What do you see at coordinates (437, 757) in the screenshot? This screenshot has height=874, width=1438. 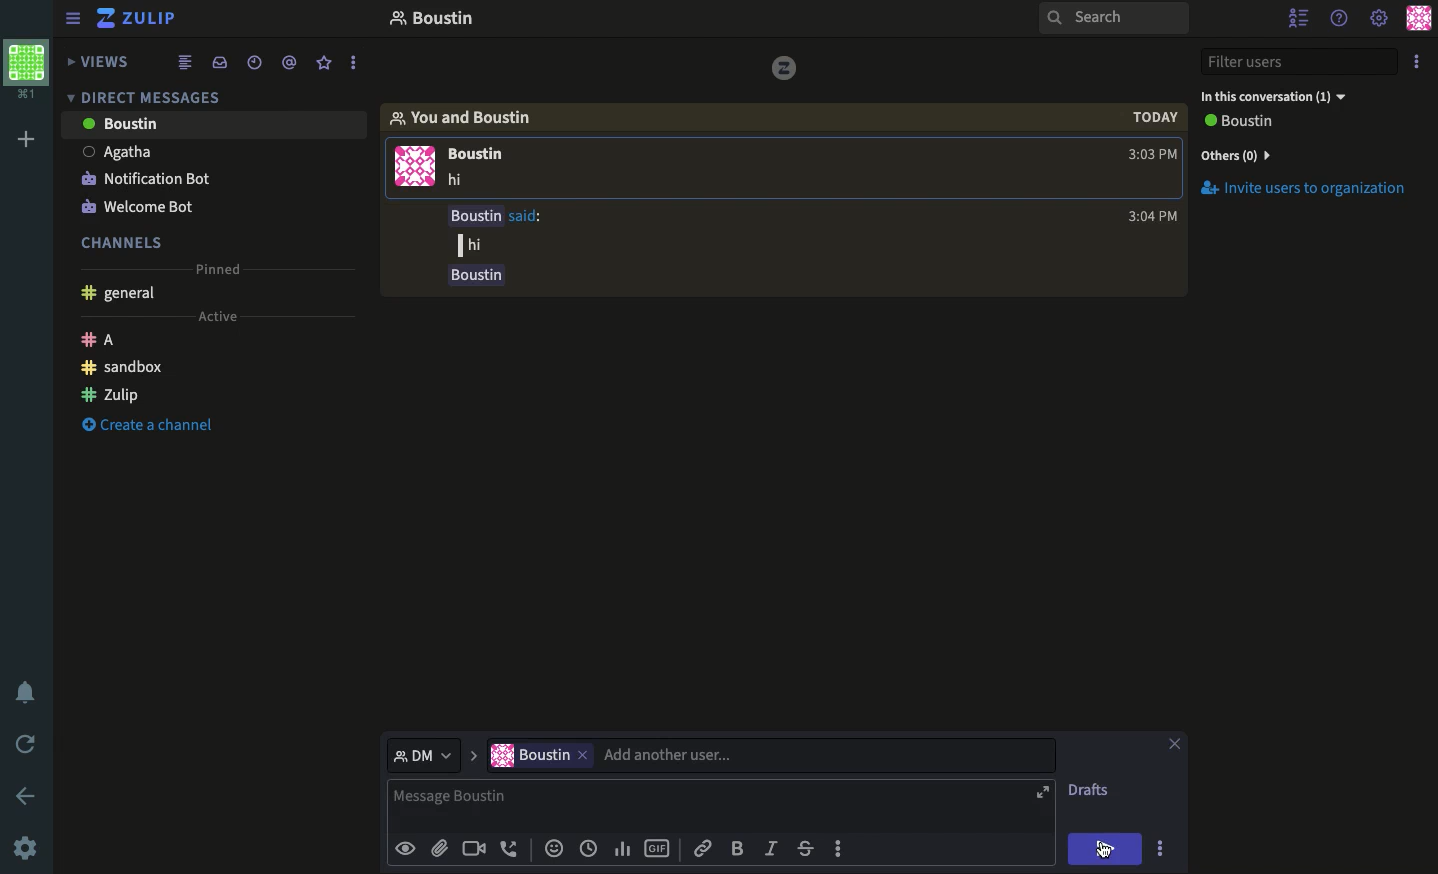 I see `Thread dropdown` at bounding box center [437, 757].